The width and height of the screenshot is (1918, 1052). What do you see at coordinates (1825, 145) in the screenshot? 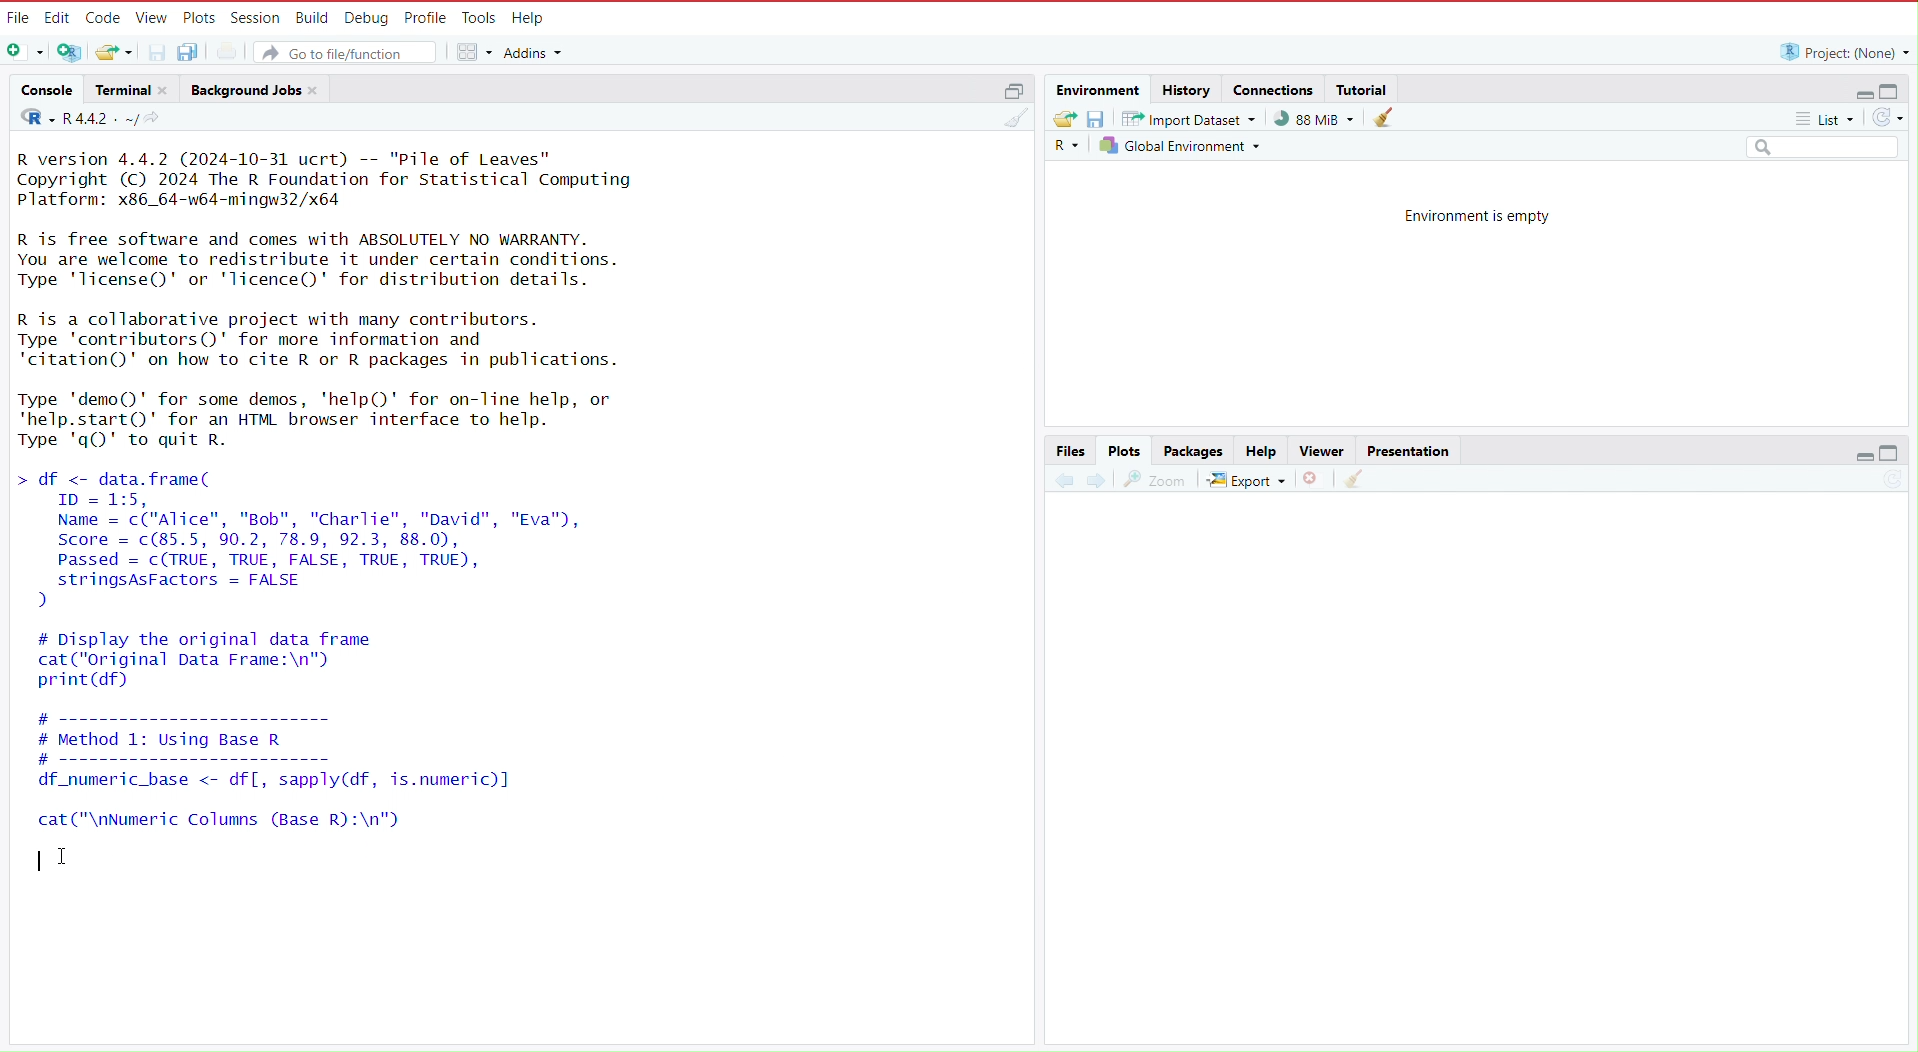
I see `Search field` at bounding box center [1825, 145].